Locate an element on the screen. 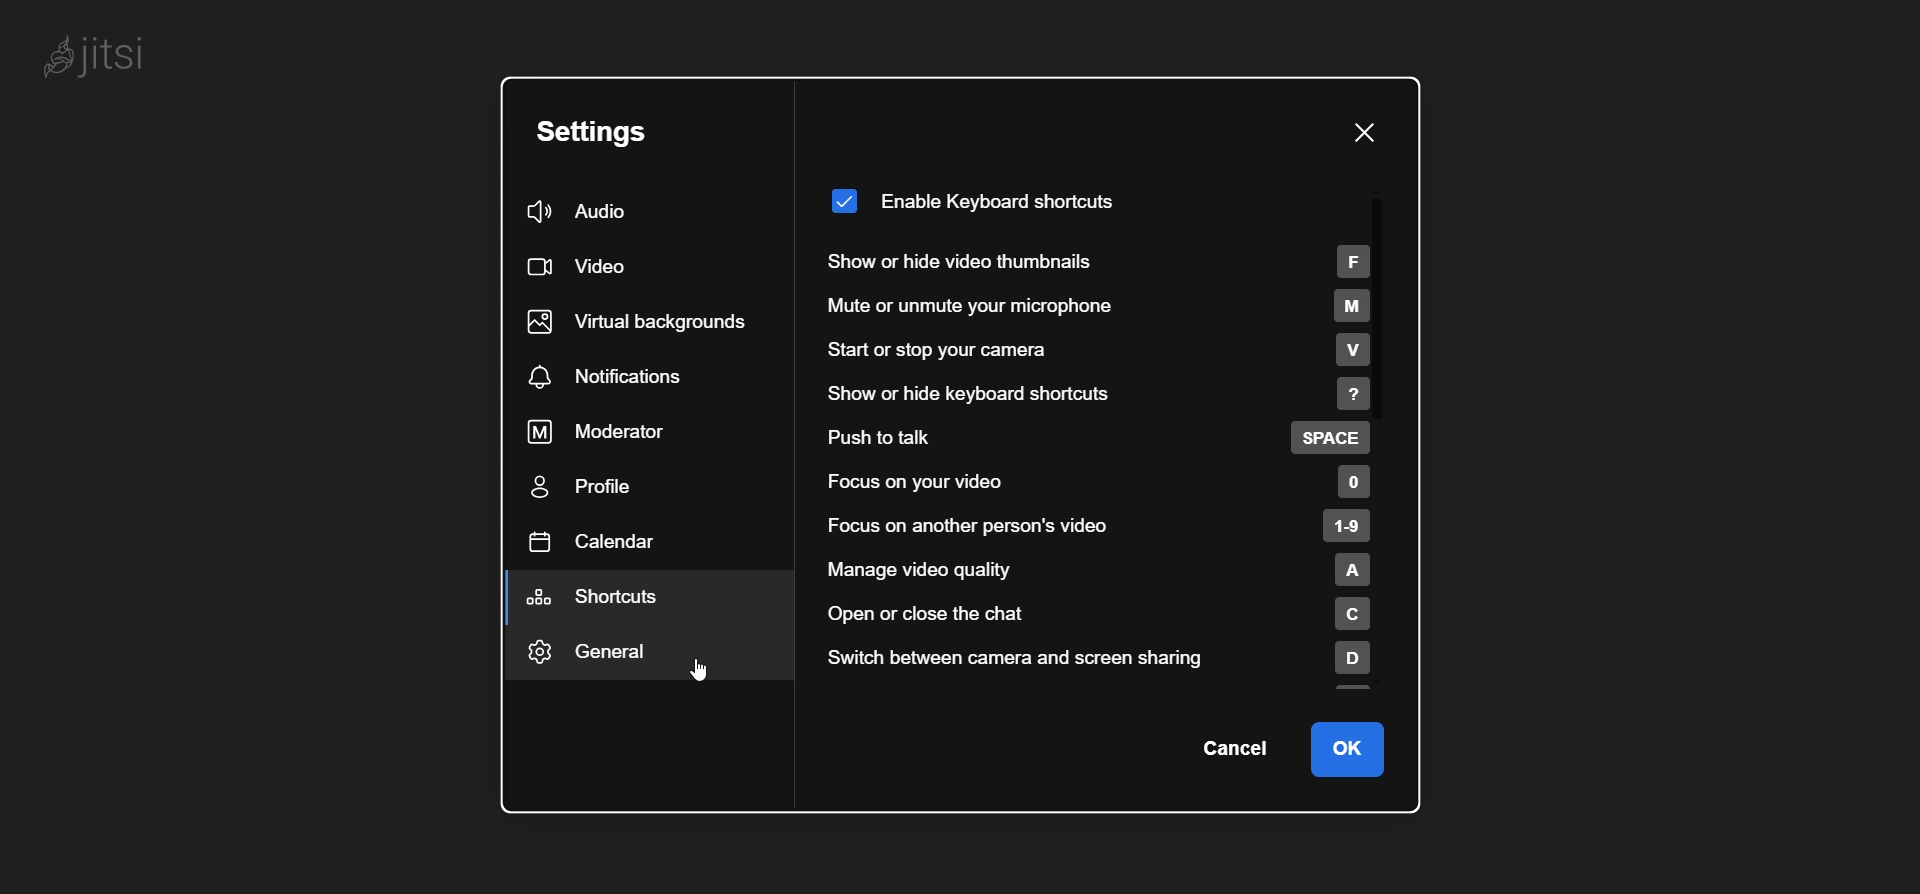 Image resolution: width=1920 pixels, height=894 pixels. focus on another person video is located at coordinates (1102, 527).